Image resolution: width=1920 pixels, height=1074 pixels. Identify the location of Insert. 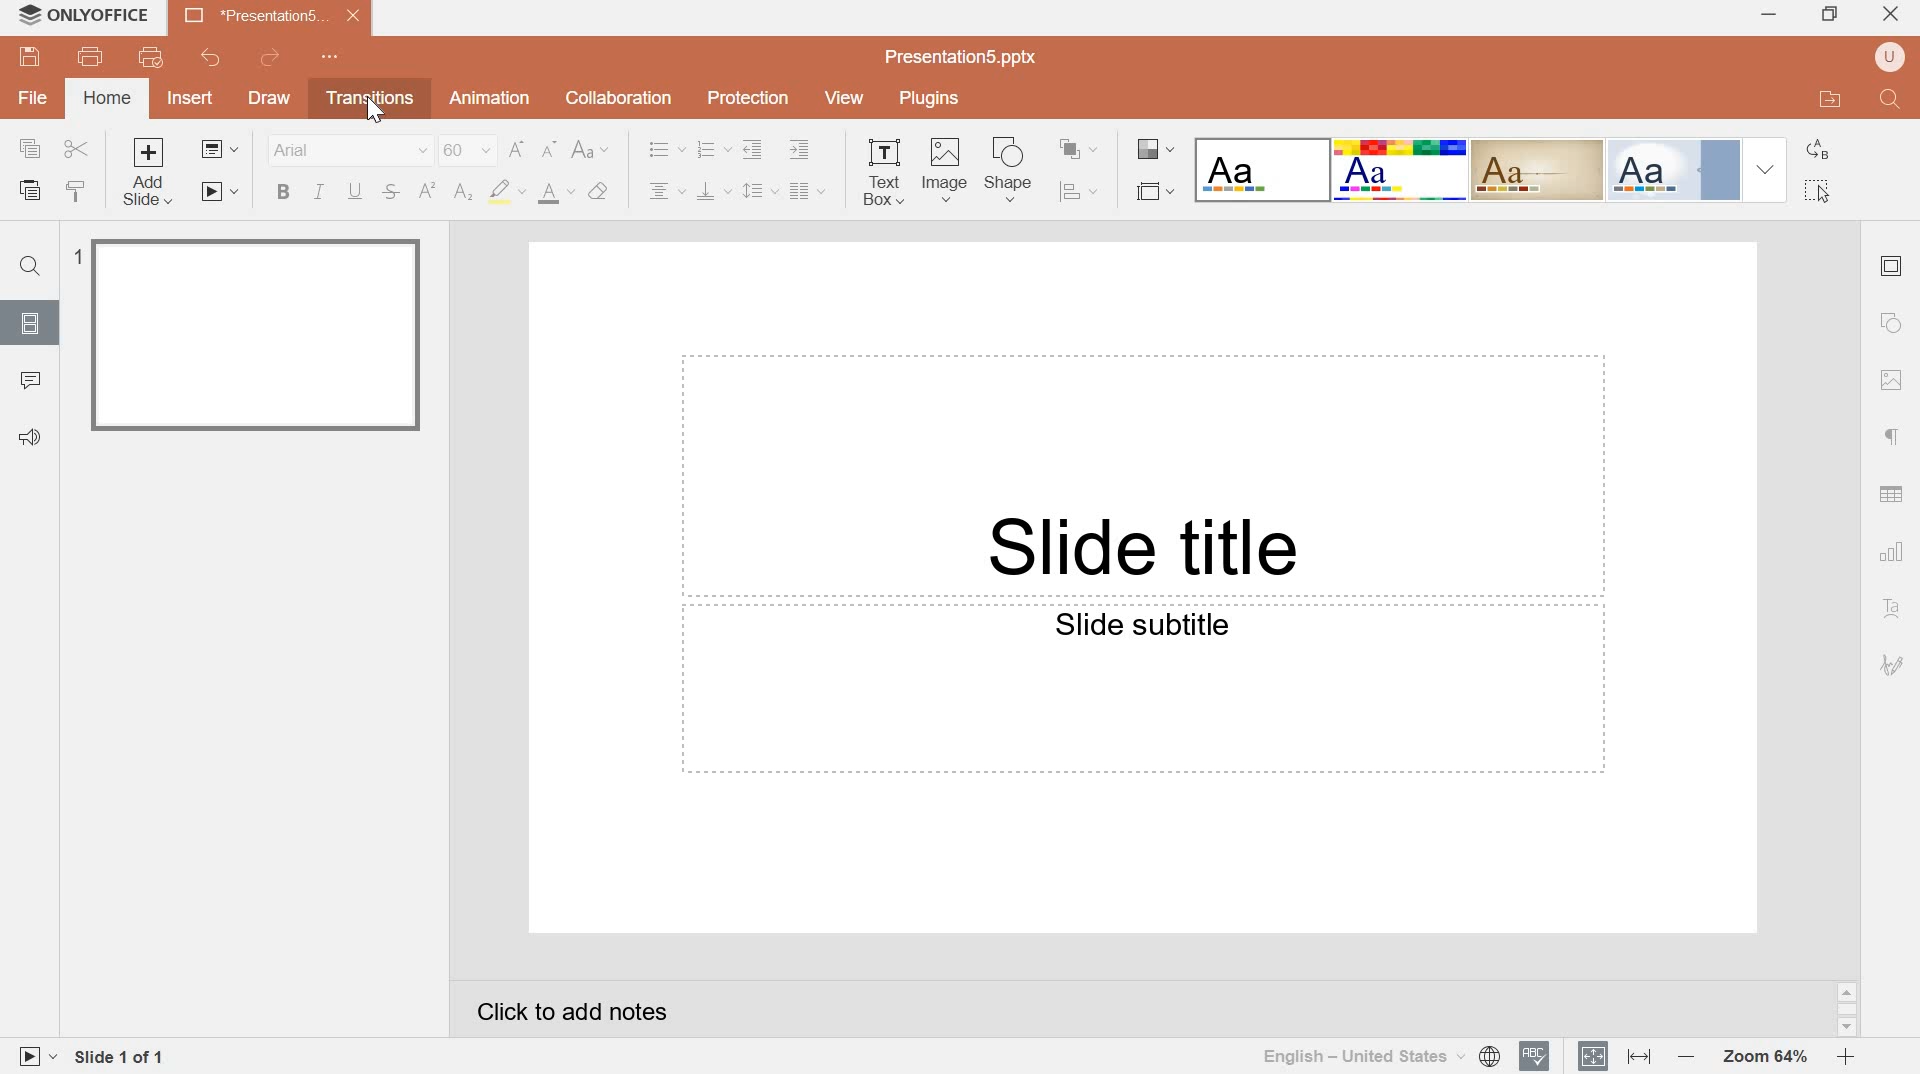
(190, 97).